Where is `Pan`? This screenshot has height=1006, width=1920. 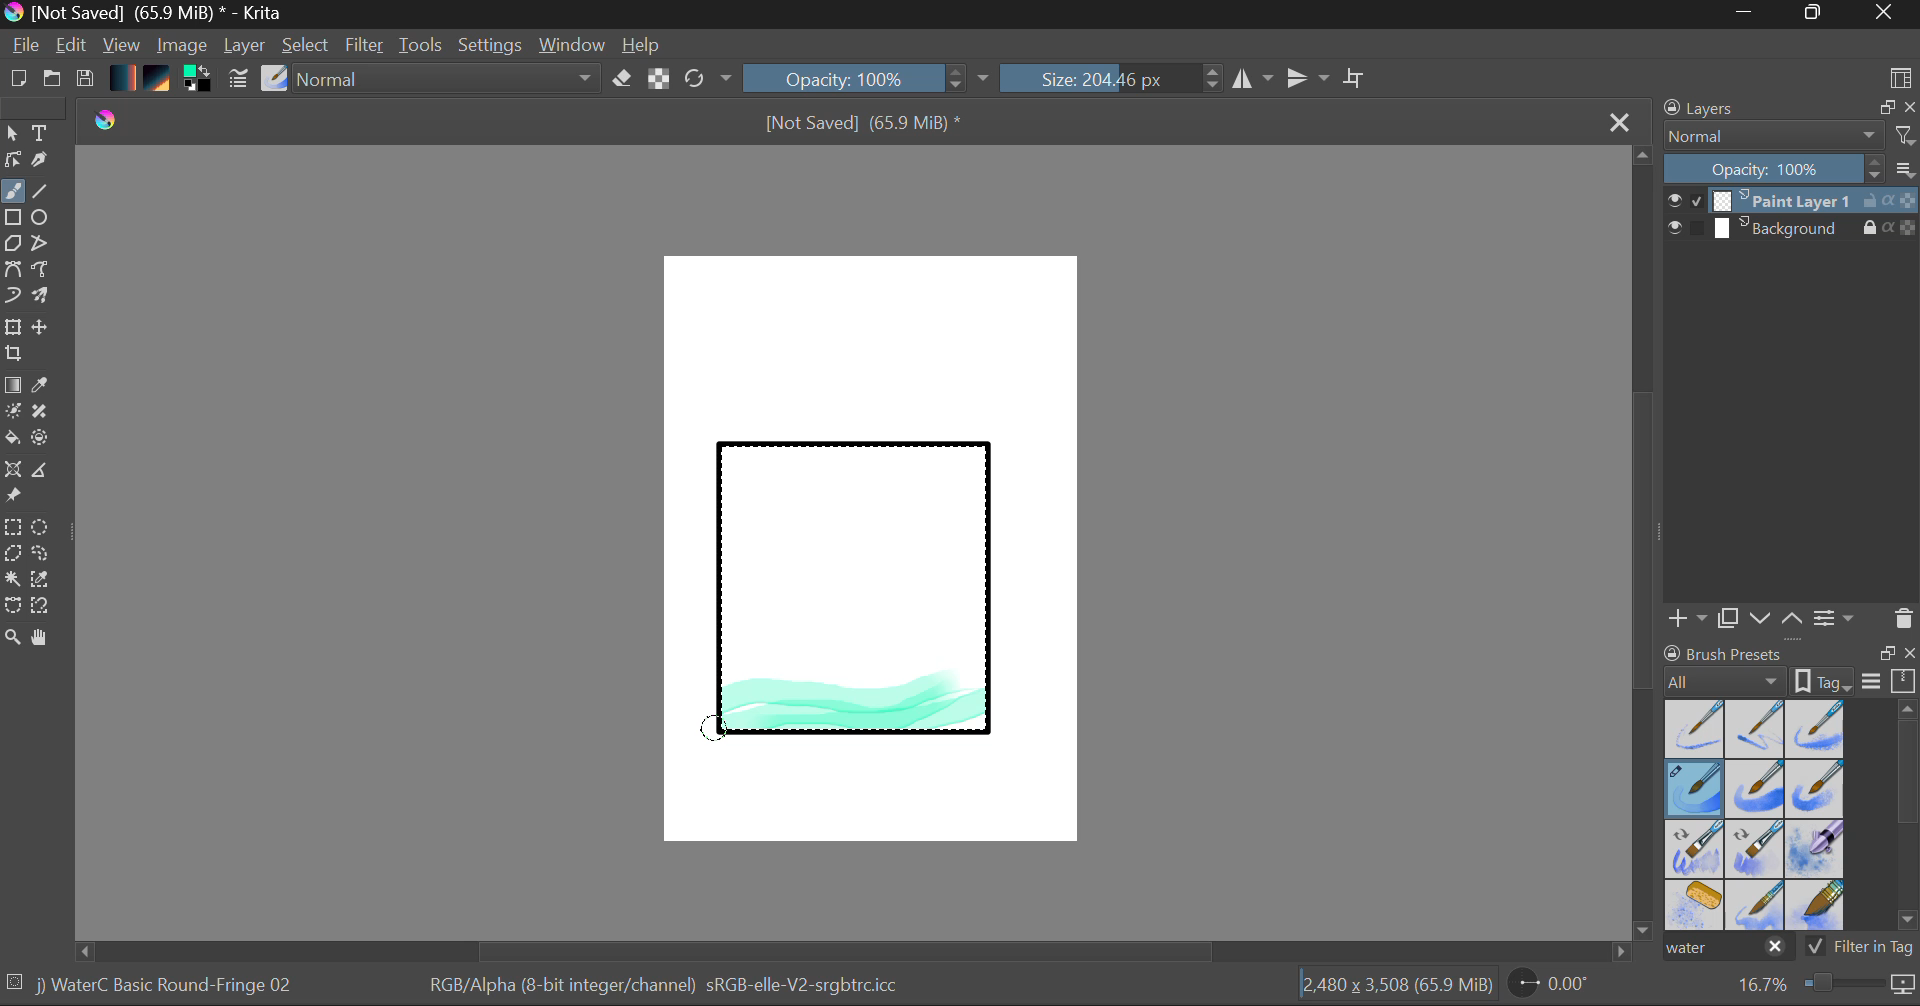
Pan is located at coordinates (47, 641).